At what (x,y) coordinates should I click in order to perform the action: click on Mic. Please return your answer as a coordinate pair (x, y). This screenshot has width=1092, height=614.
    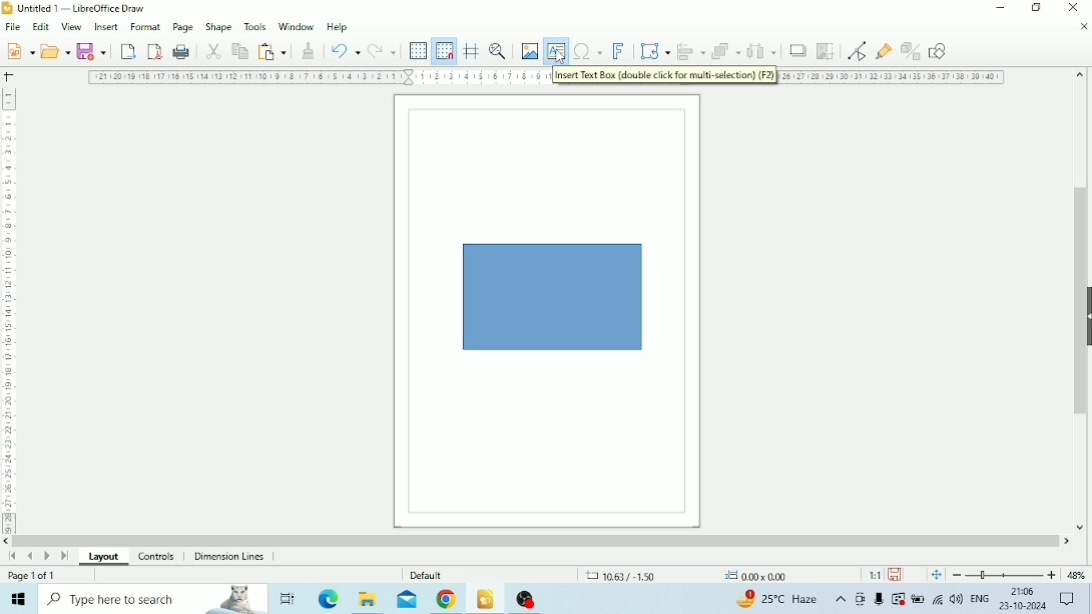
    Looking at the image, I should click on (879, 600).